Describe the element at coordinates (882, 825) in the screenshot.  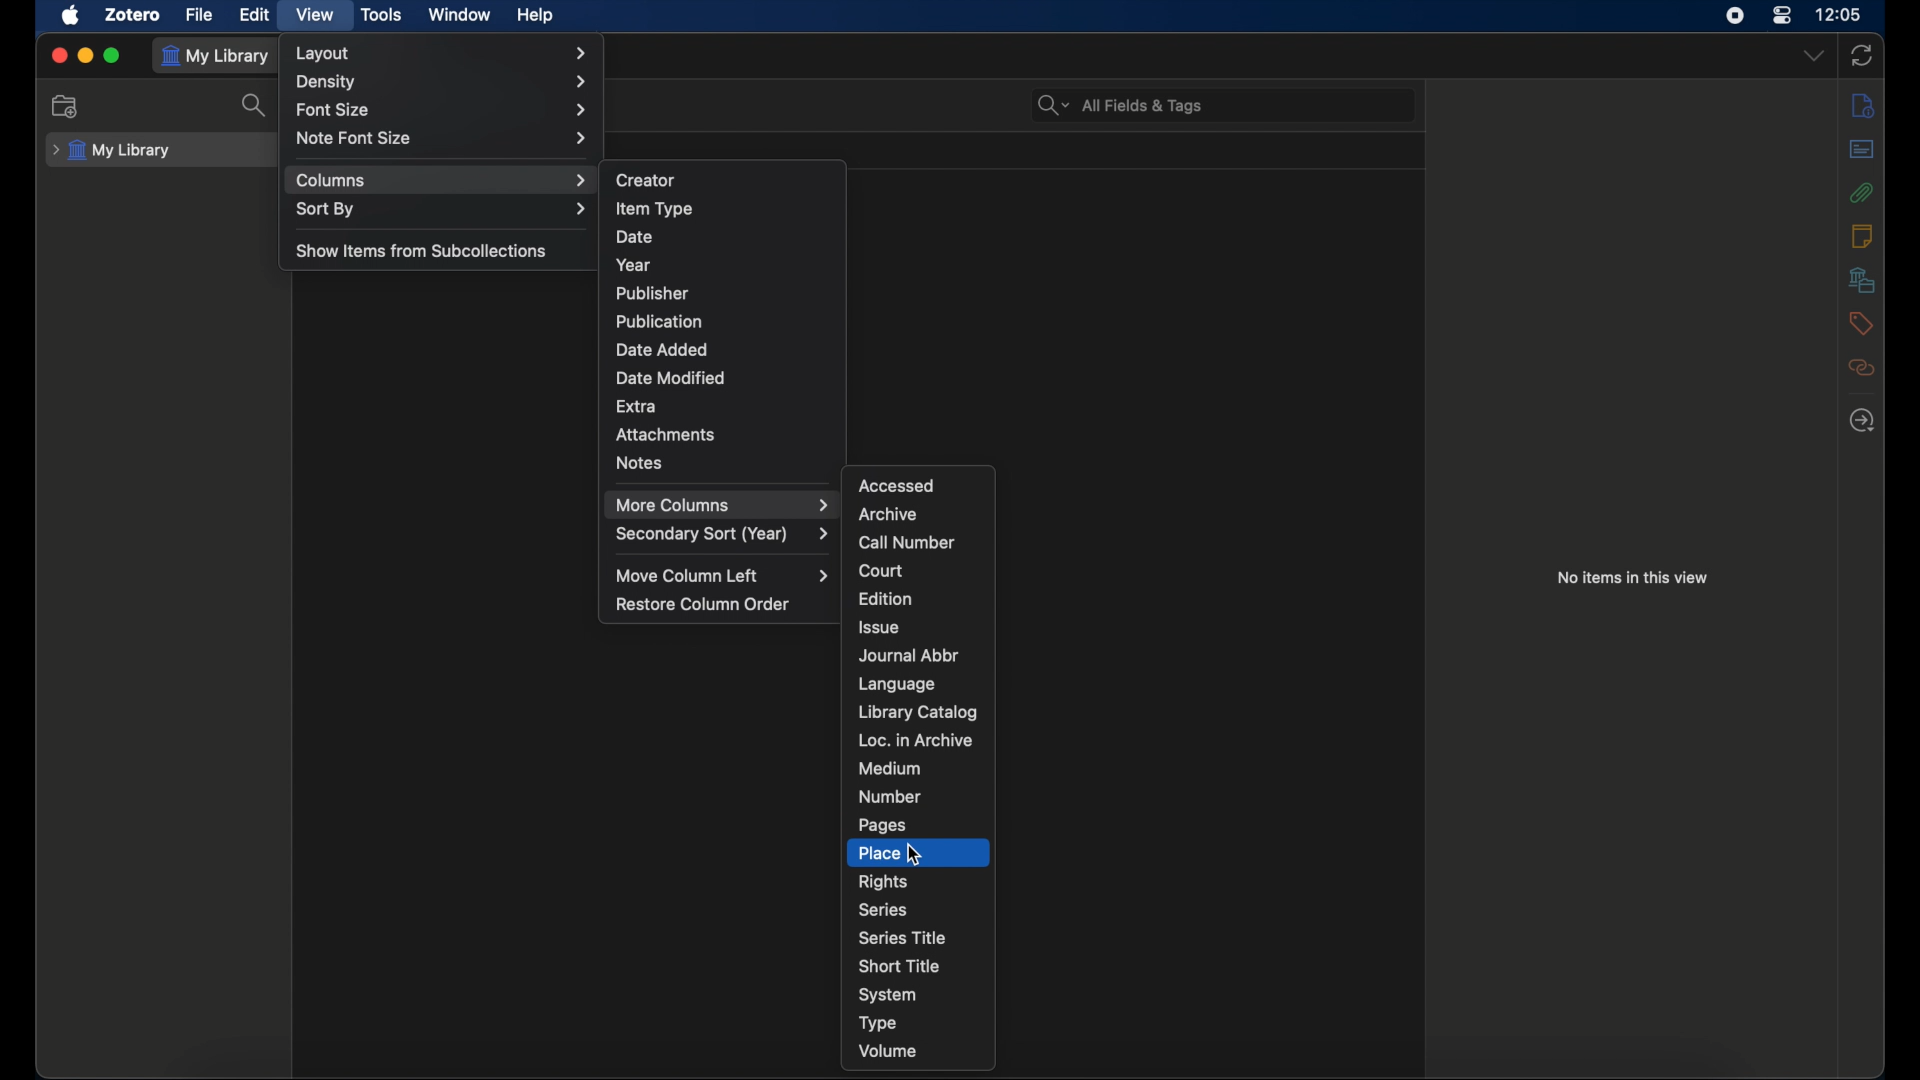
I see `pages` at that location.